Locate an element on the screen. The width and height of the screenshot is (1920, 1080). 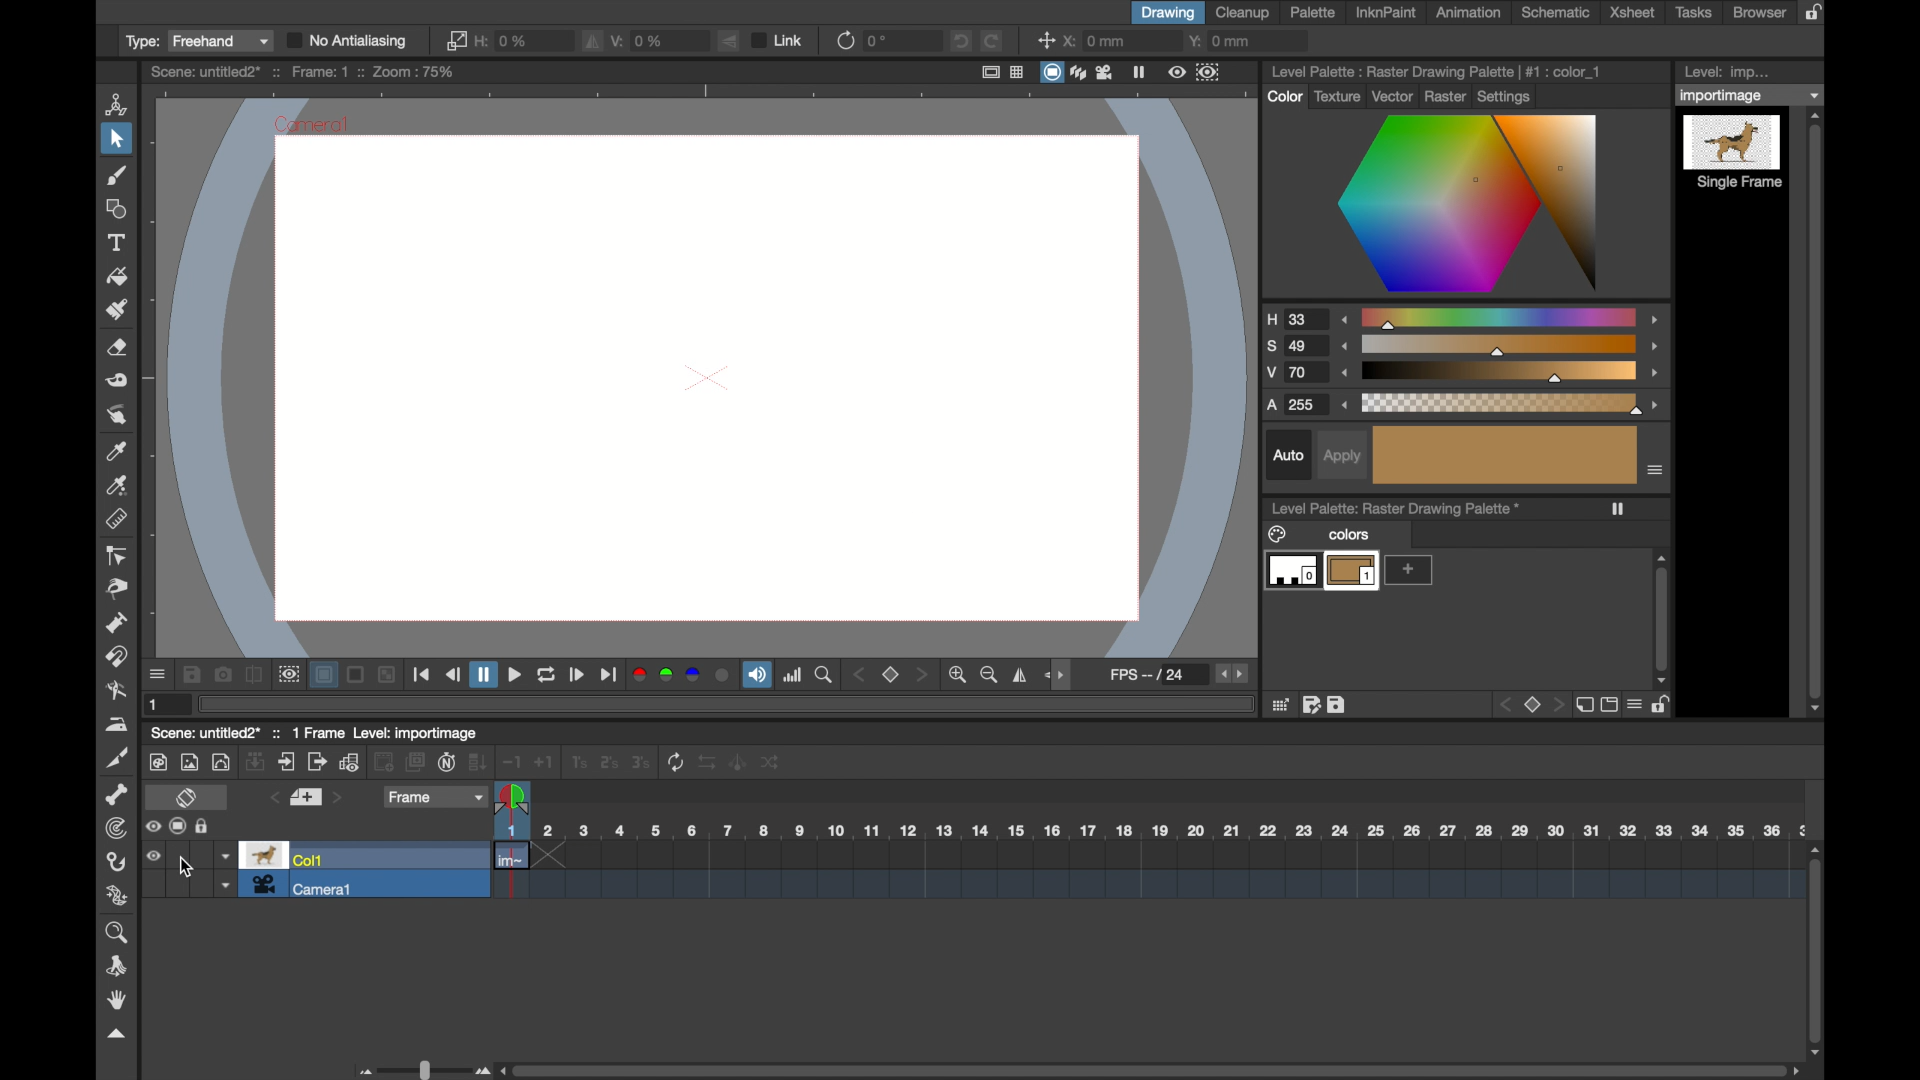
S is located at coordinates (1293, 347).